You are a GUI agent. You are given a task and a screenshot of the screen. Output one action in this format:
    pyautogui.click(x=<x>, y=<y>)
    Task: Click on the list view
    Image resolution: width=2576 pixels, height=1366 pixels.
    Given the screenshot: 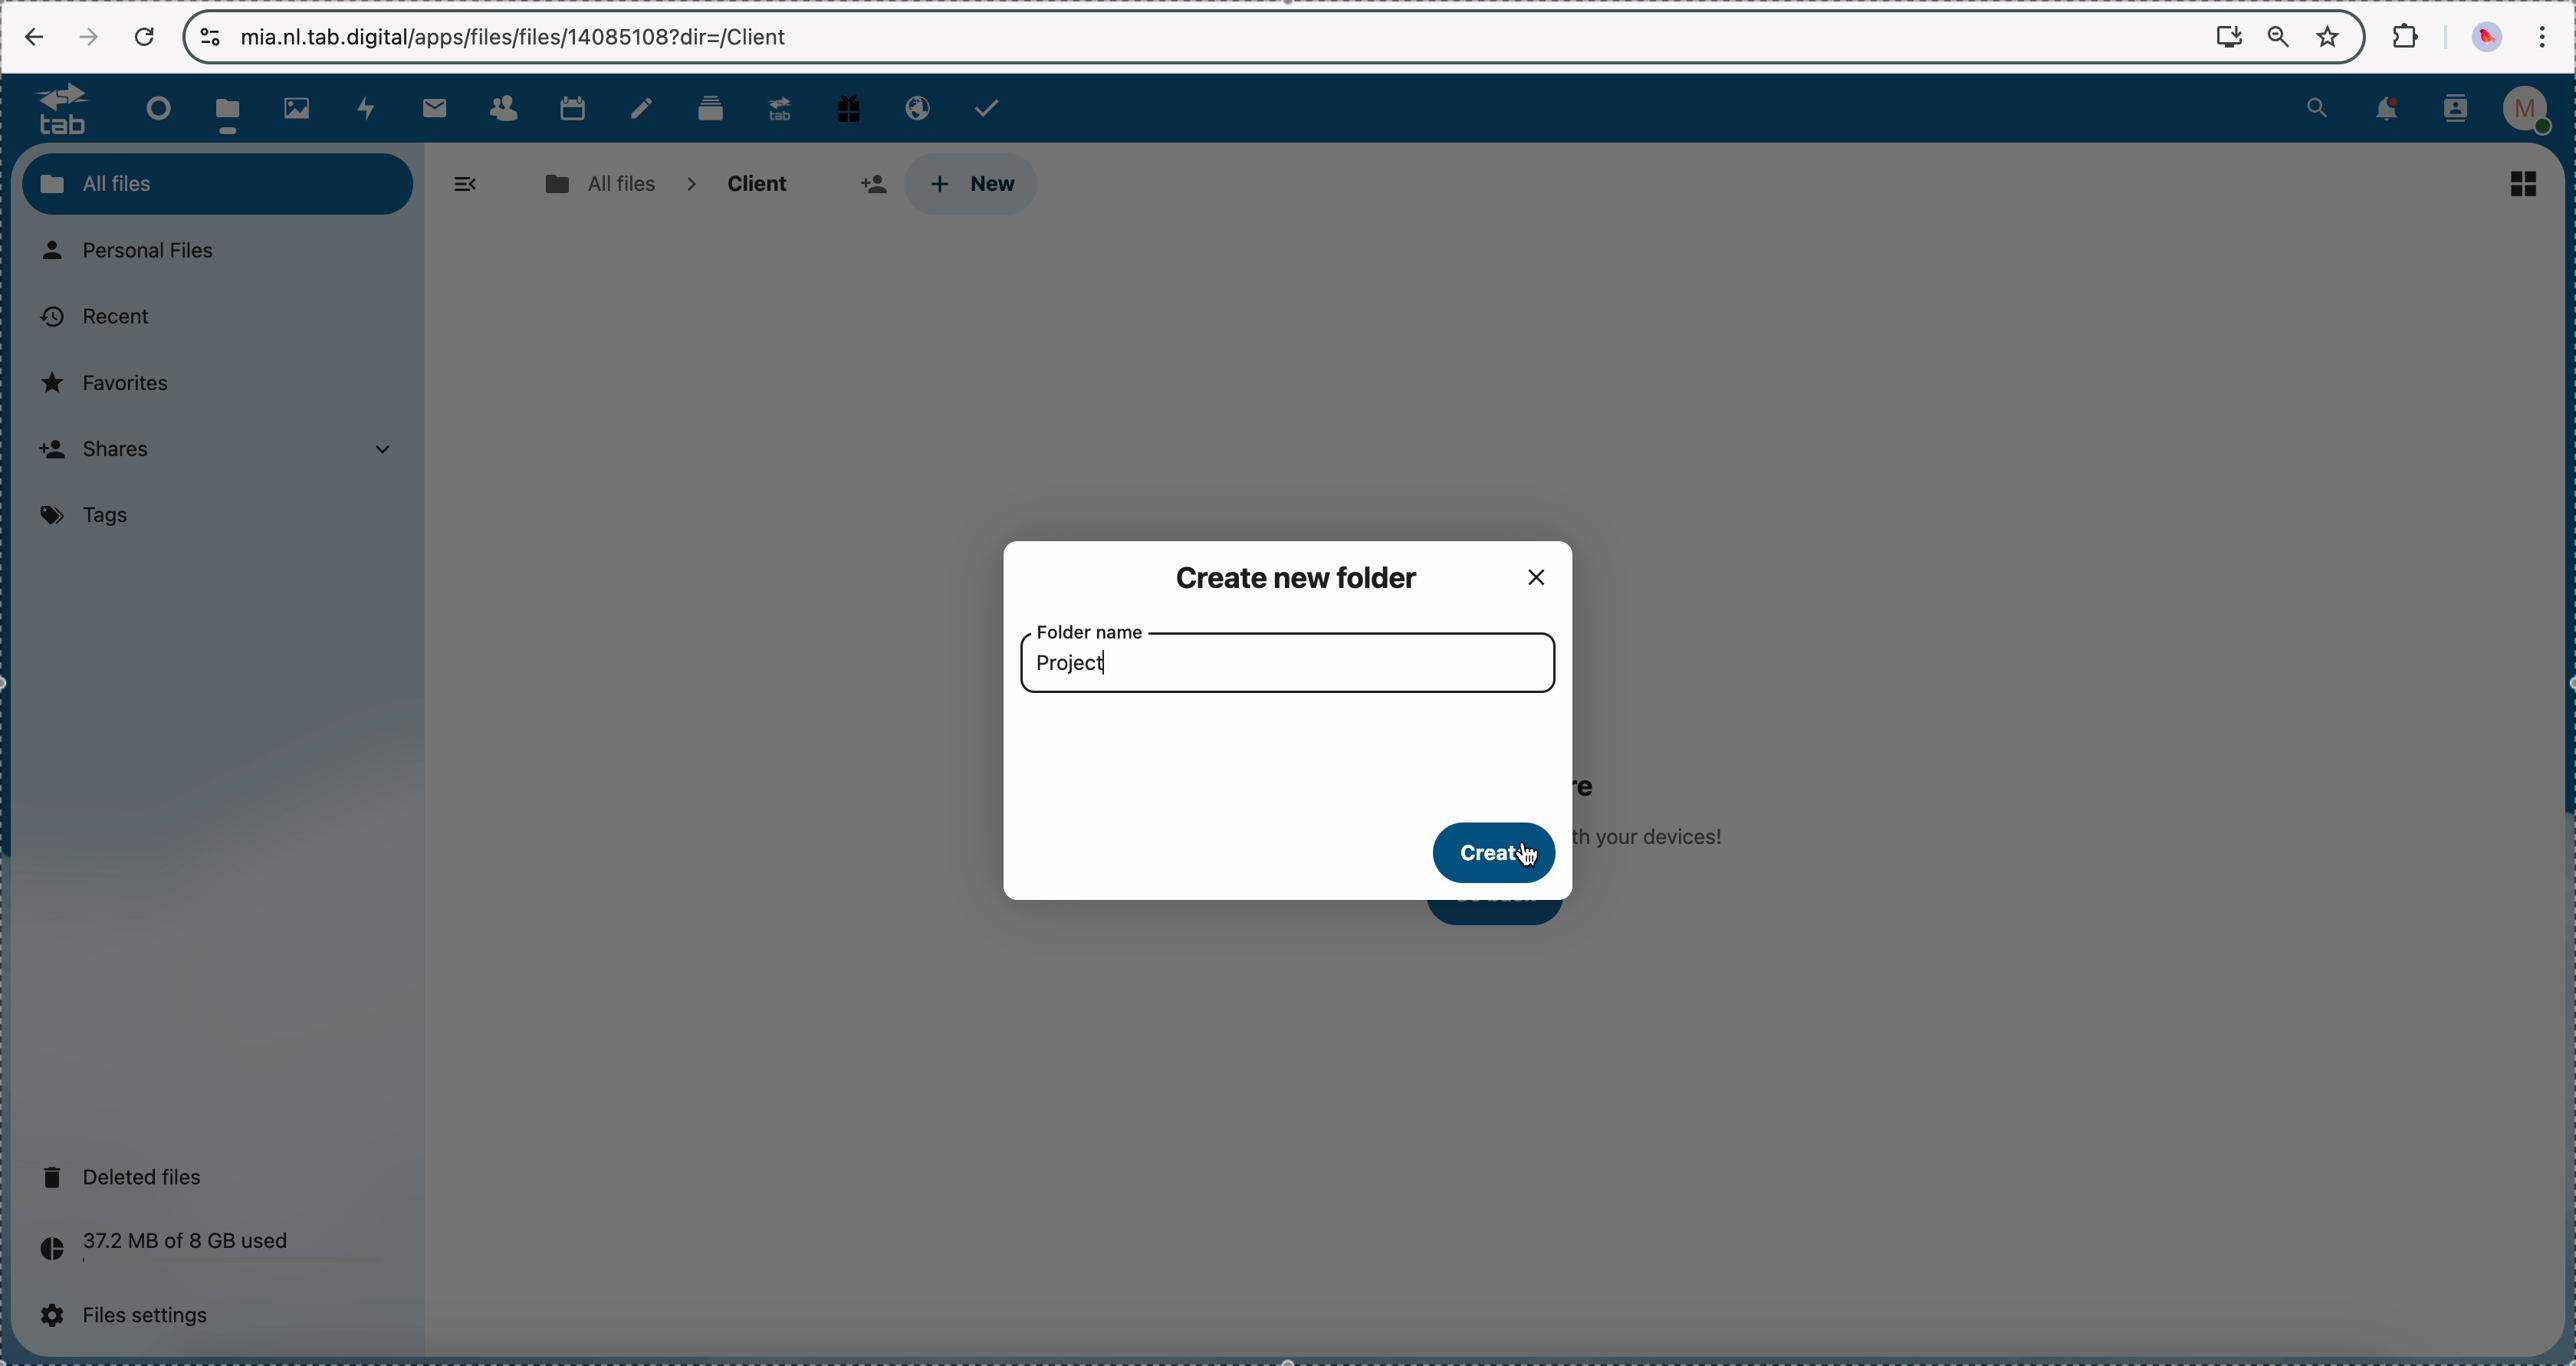 What is the action you would take?
    pyautogui.click(x=2531, y=181)
    